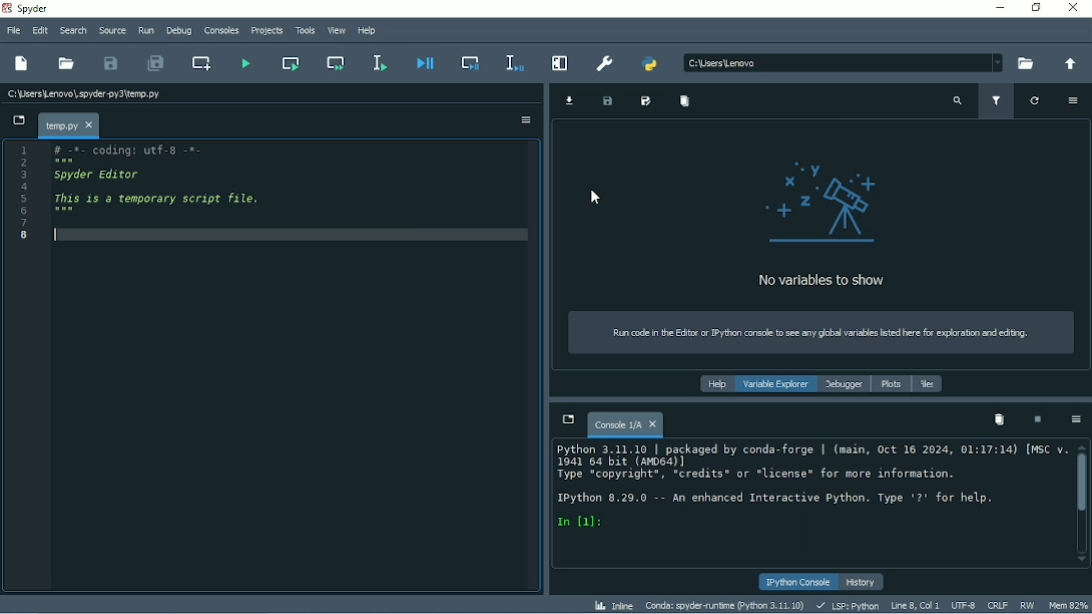 The width and height of the screenshot is (1092, 614). I want to click on History, so click(863, 582).